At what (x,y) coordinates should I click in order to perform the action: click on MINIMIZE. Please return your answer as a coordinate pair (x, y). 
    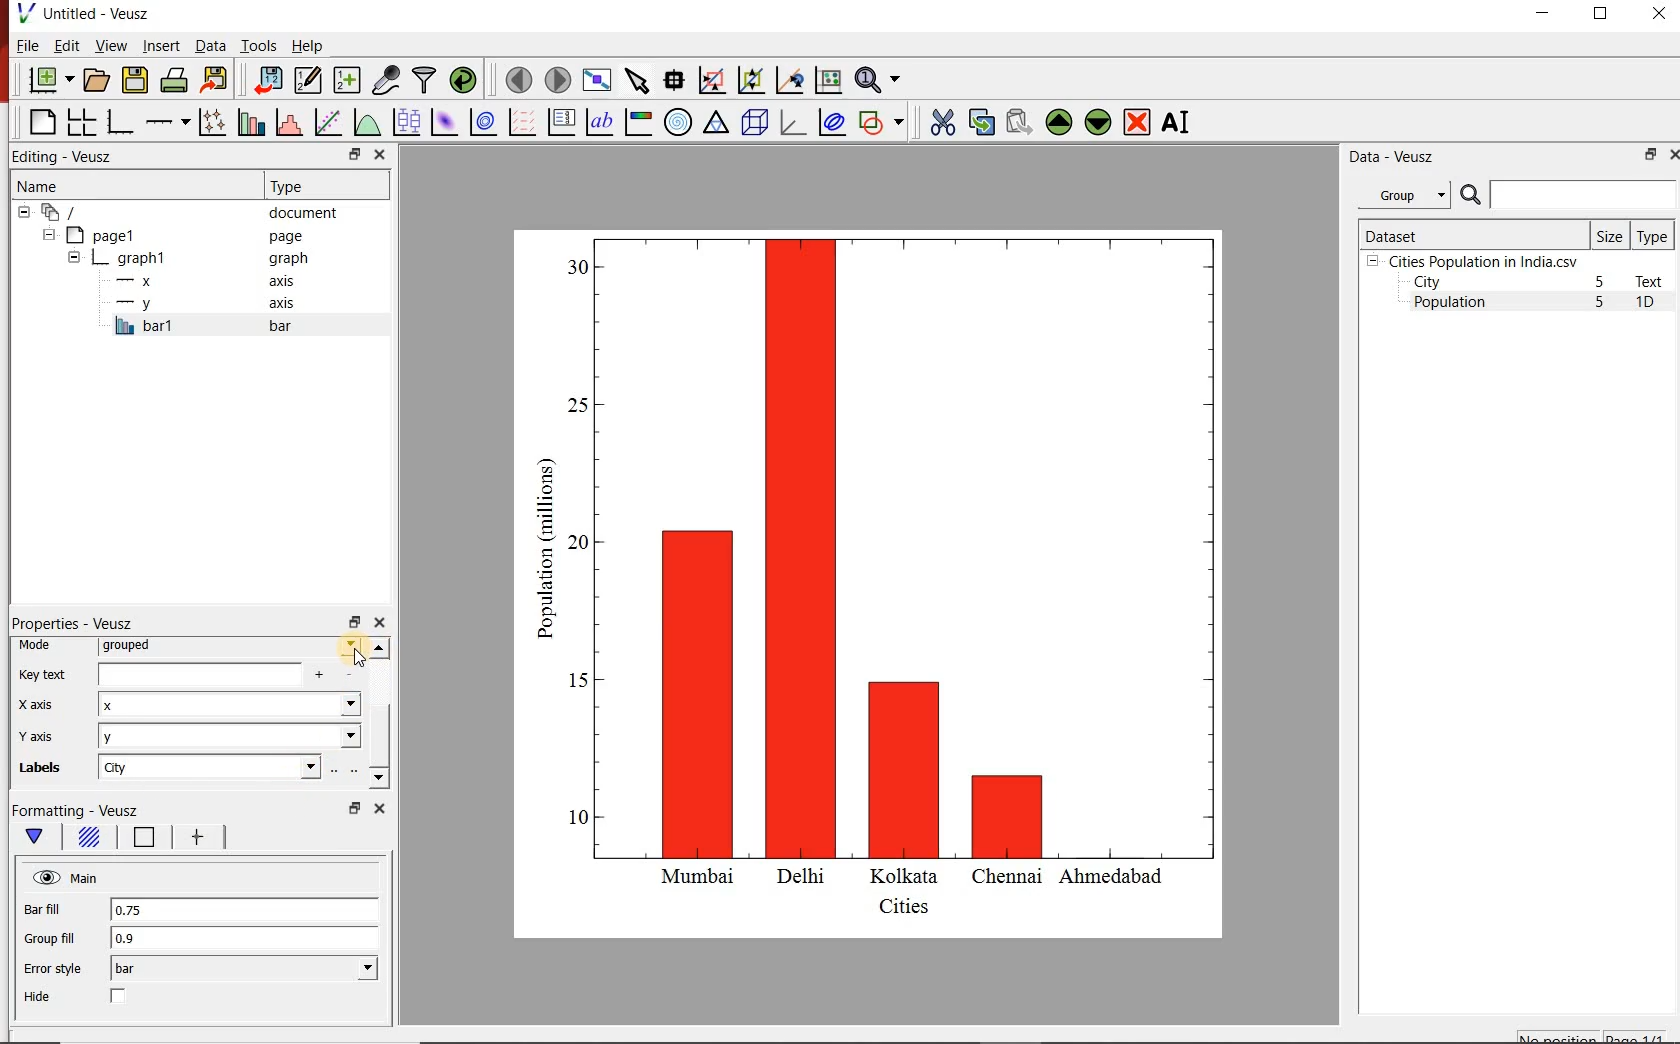
    Looking at the image, I should click on (1544, 13).